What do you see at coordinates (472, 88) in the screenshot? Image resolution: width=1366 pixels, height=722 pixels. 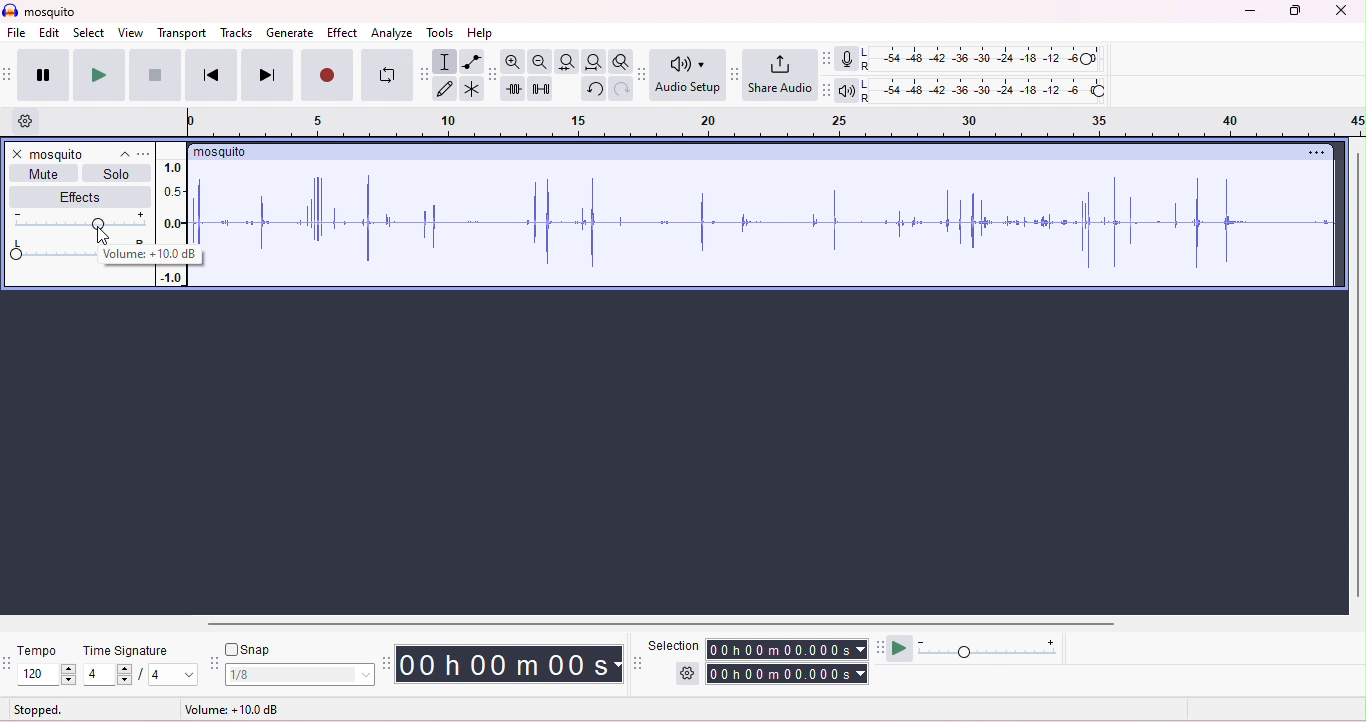 I see `multi` at bounding box center [472, 88].